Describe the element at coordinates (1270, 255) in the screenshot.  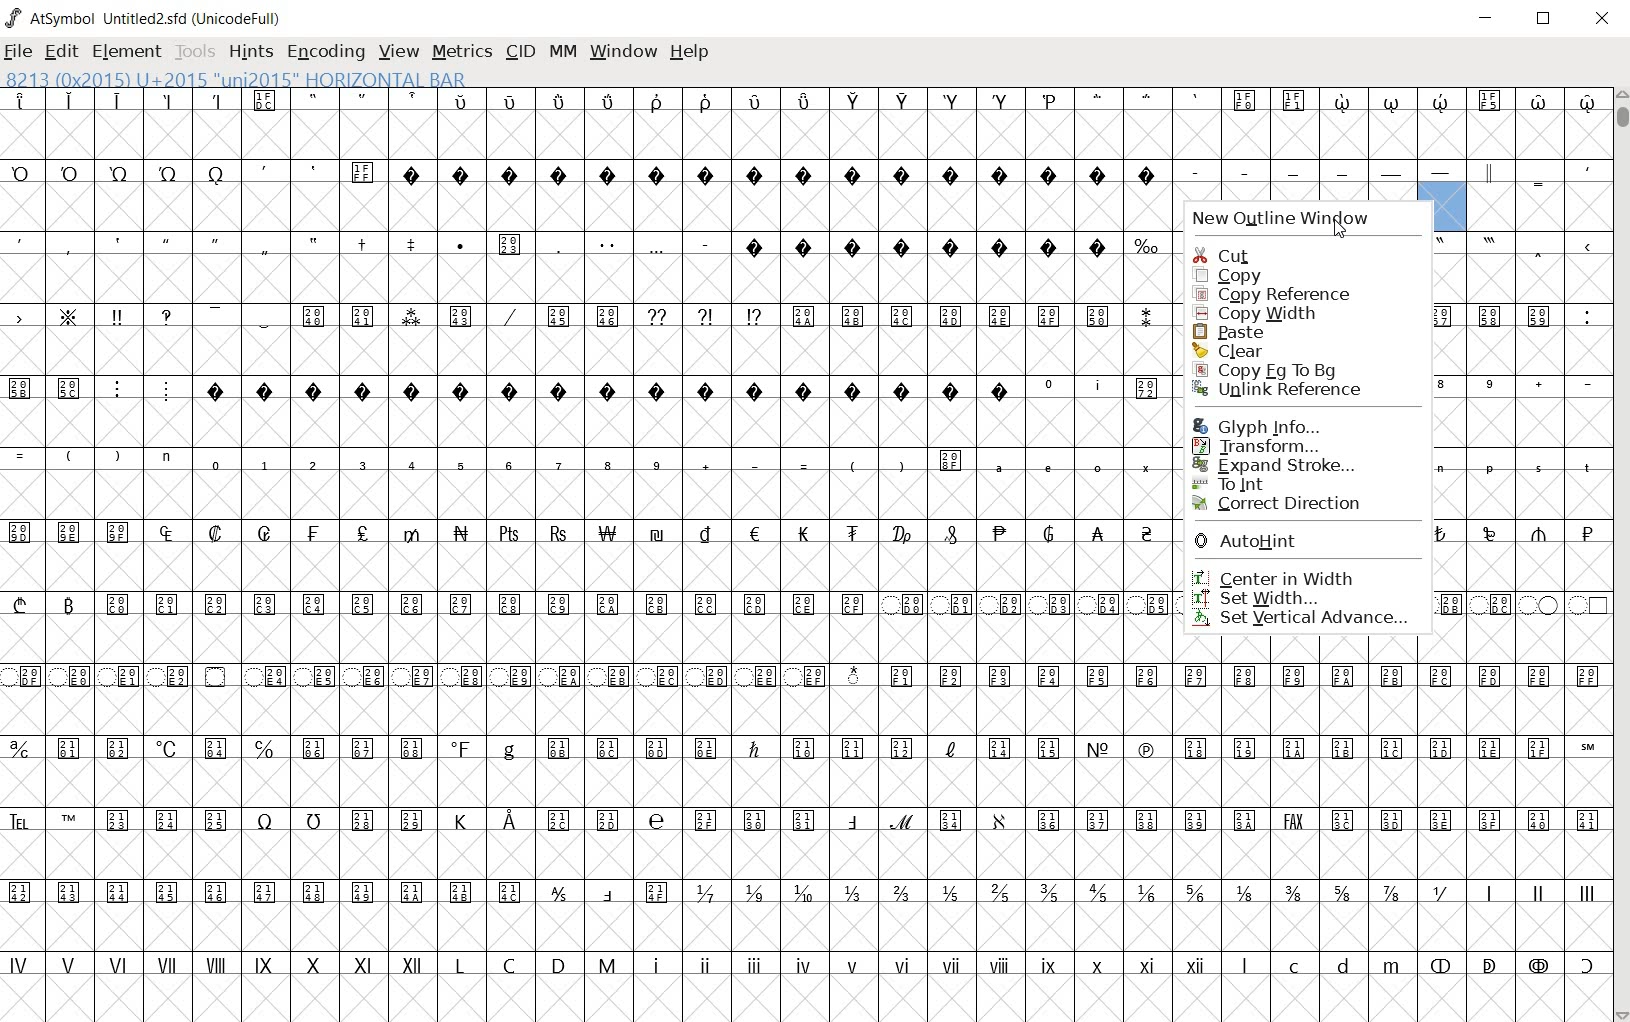
I see `cut` at that location.